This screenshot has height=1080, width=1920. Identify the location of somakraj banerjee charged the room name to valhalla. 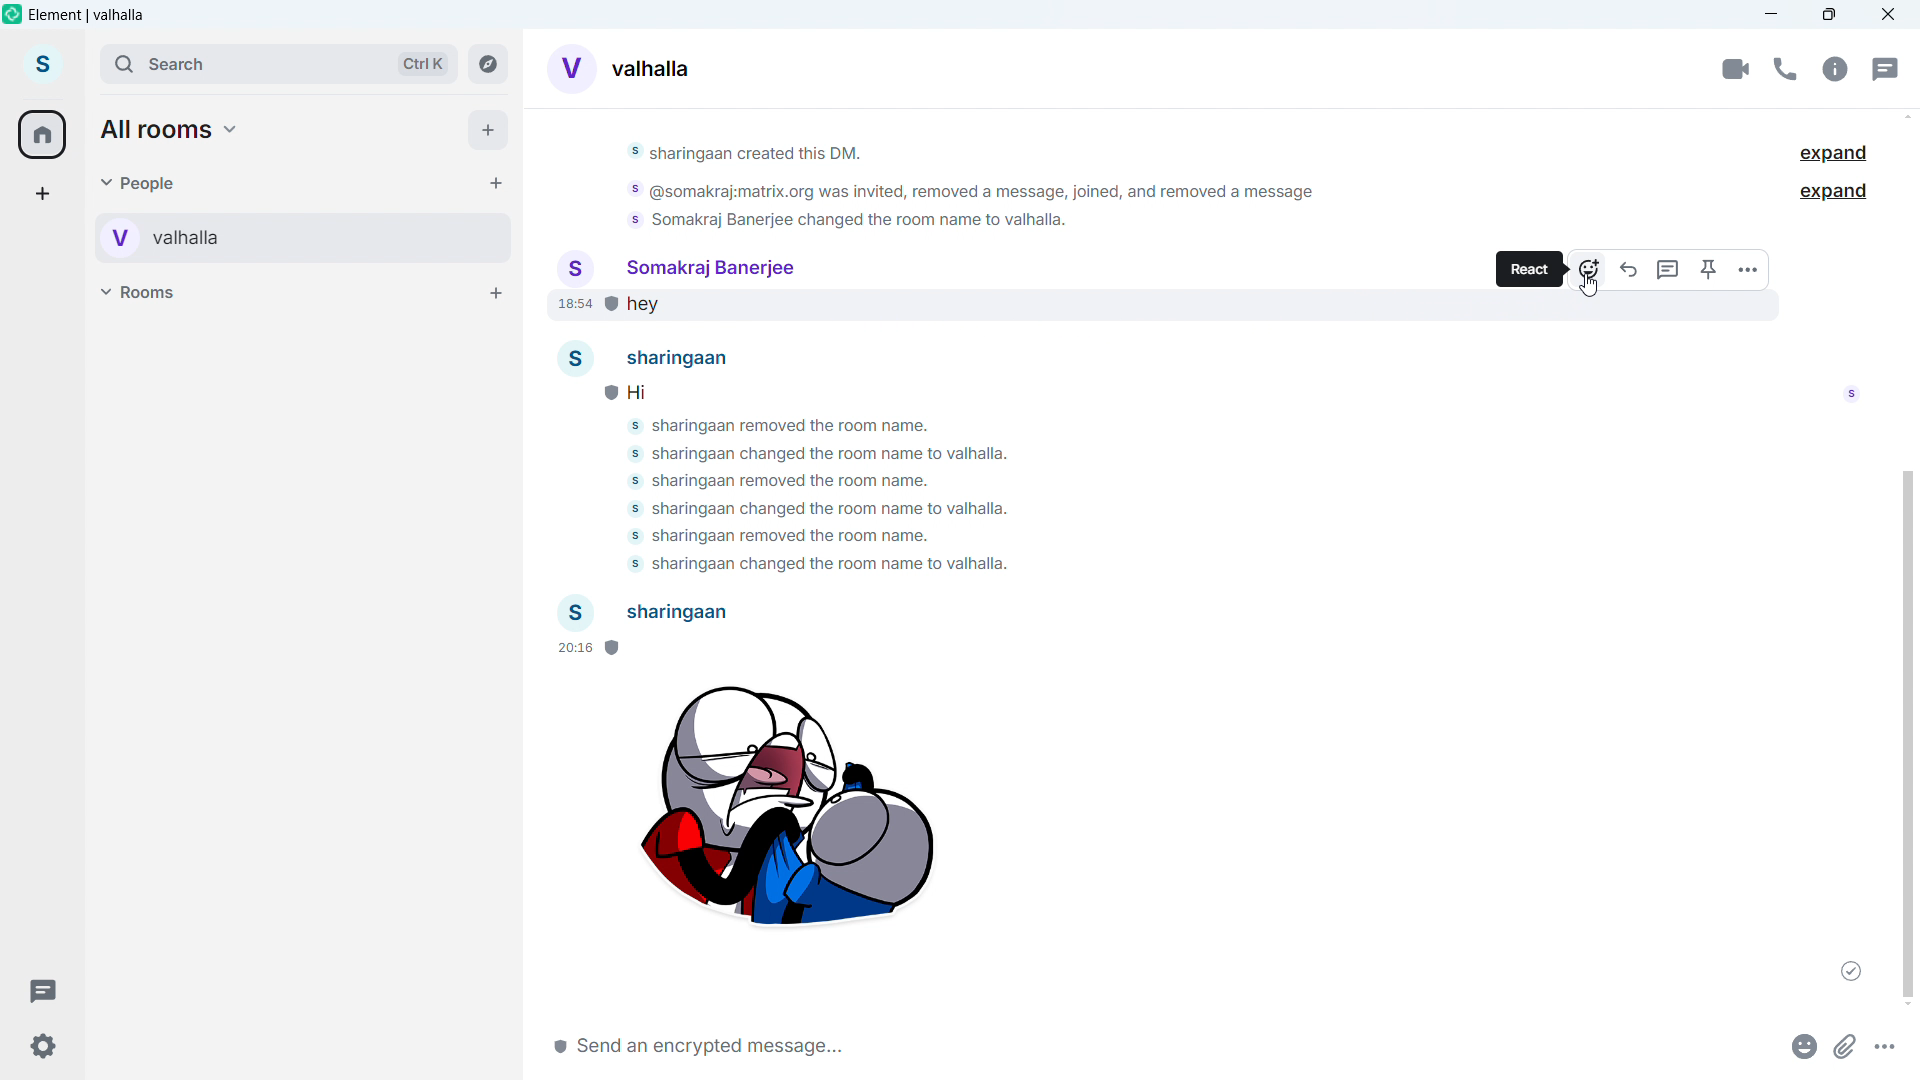
(854, 224).